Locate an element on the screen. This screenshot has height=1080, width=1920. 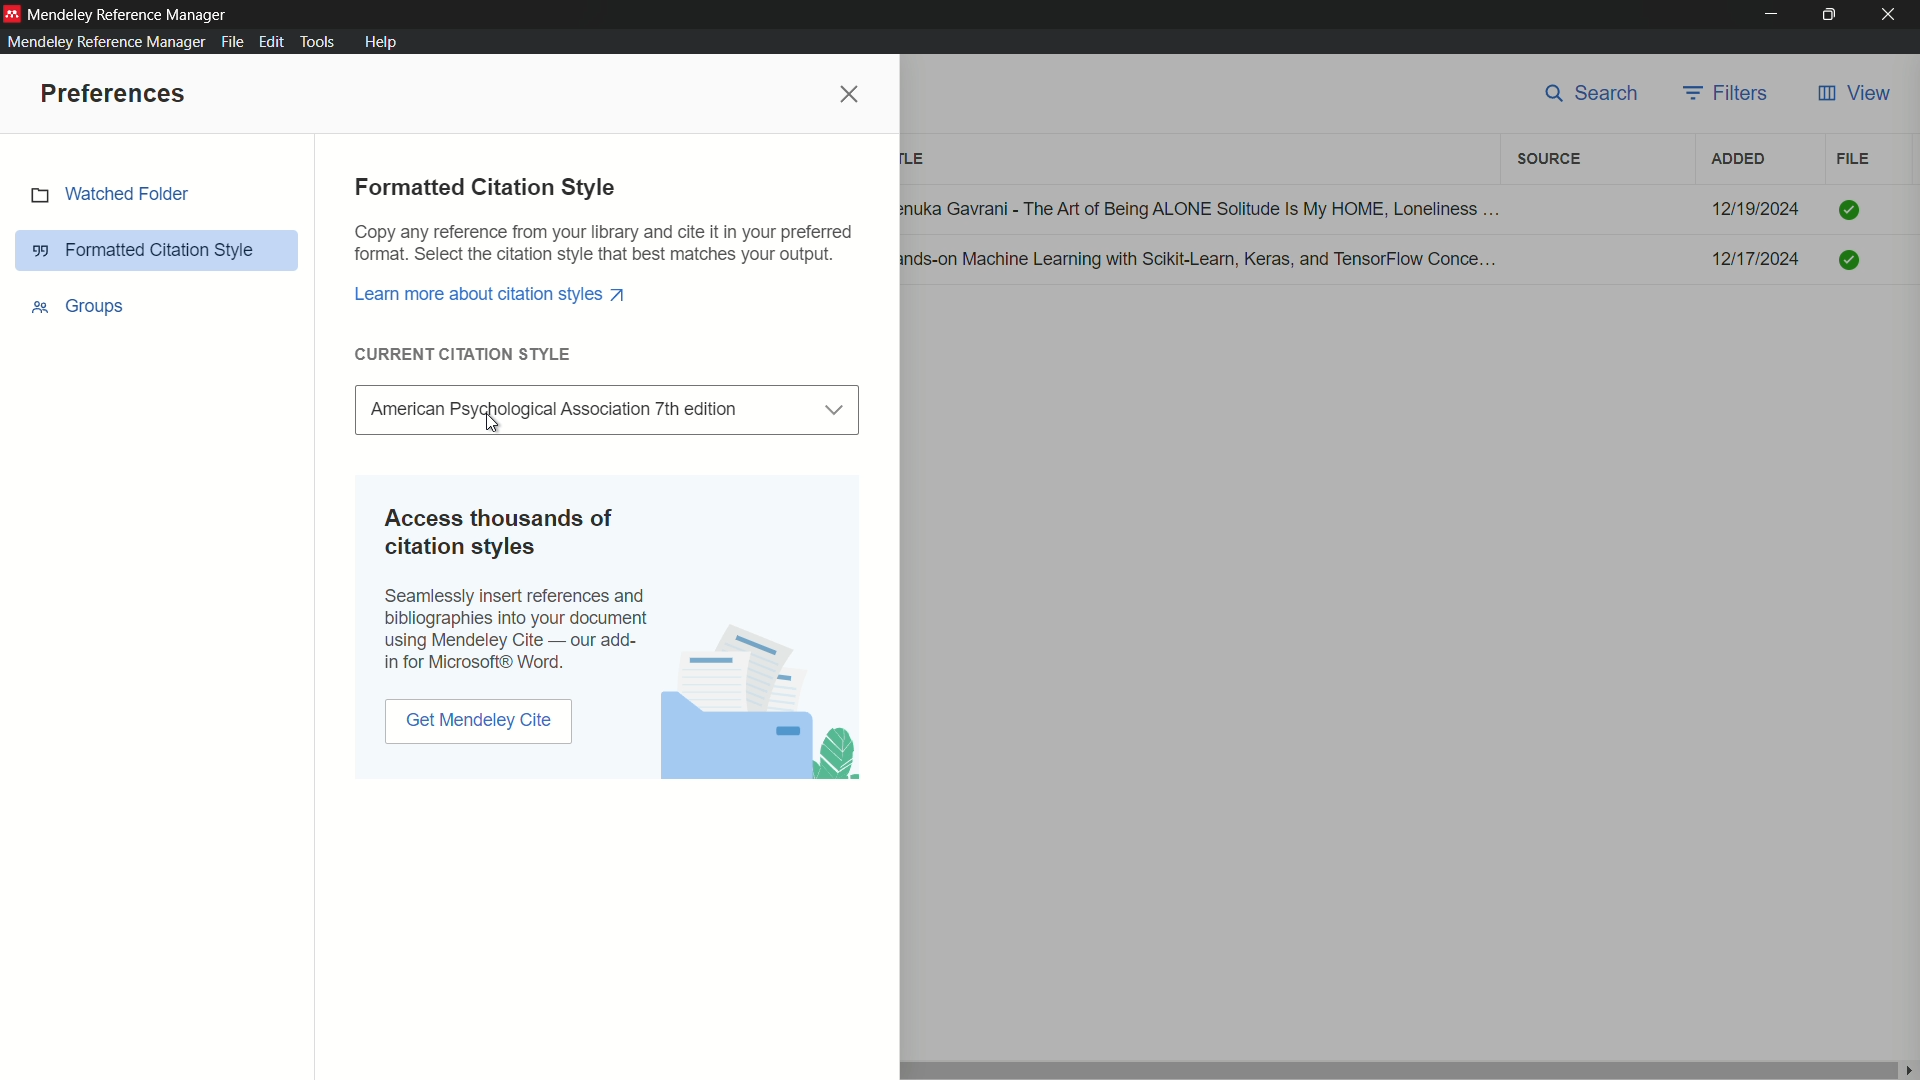
get mendeley cite is located at coordinates (478, 724).